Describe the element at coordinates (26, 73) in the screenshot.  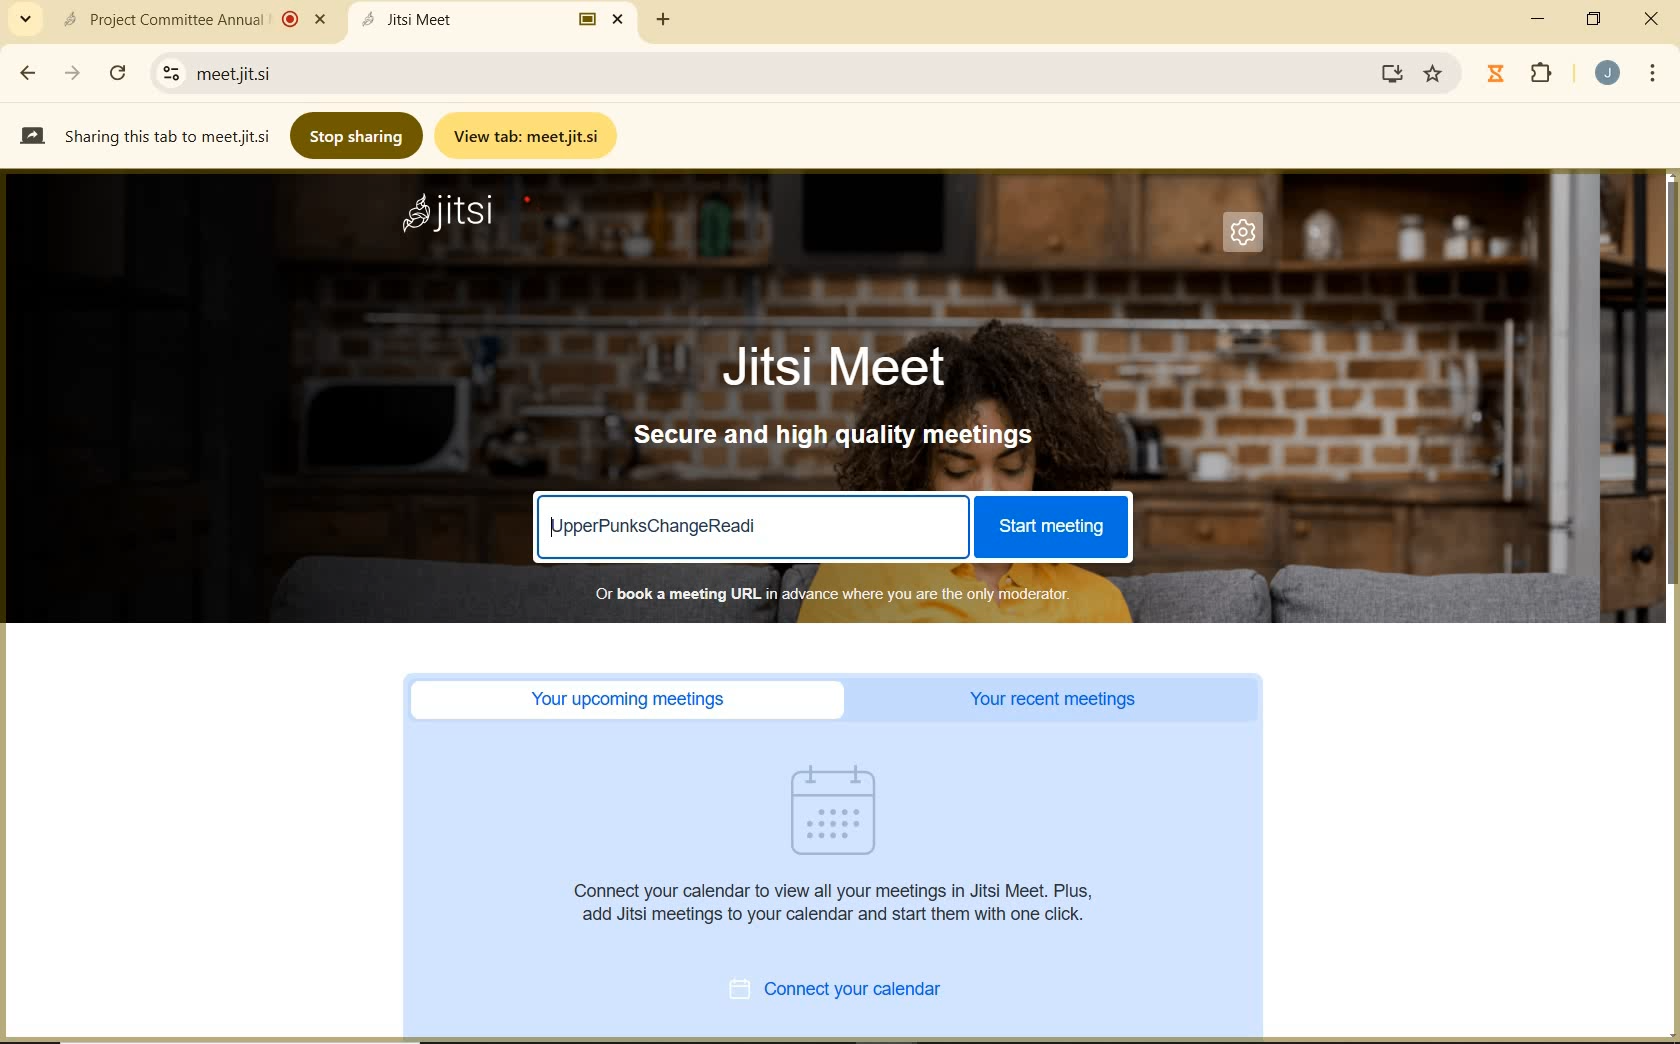
I see `BACK` at that location.